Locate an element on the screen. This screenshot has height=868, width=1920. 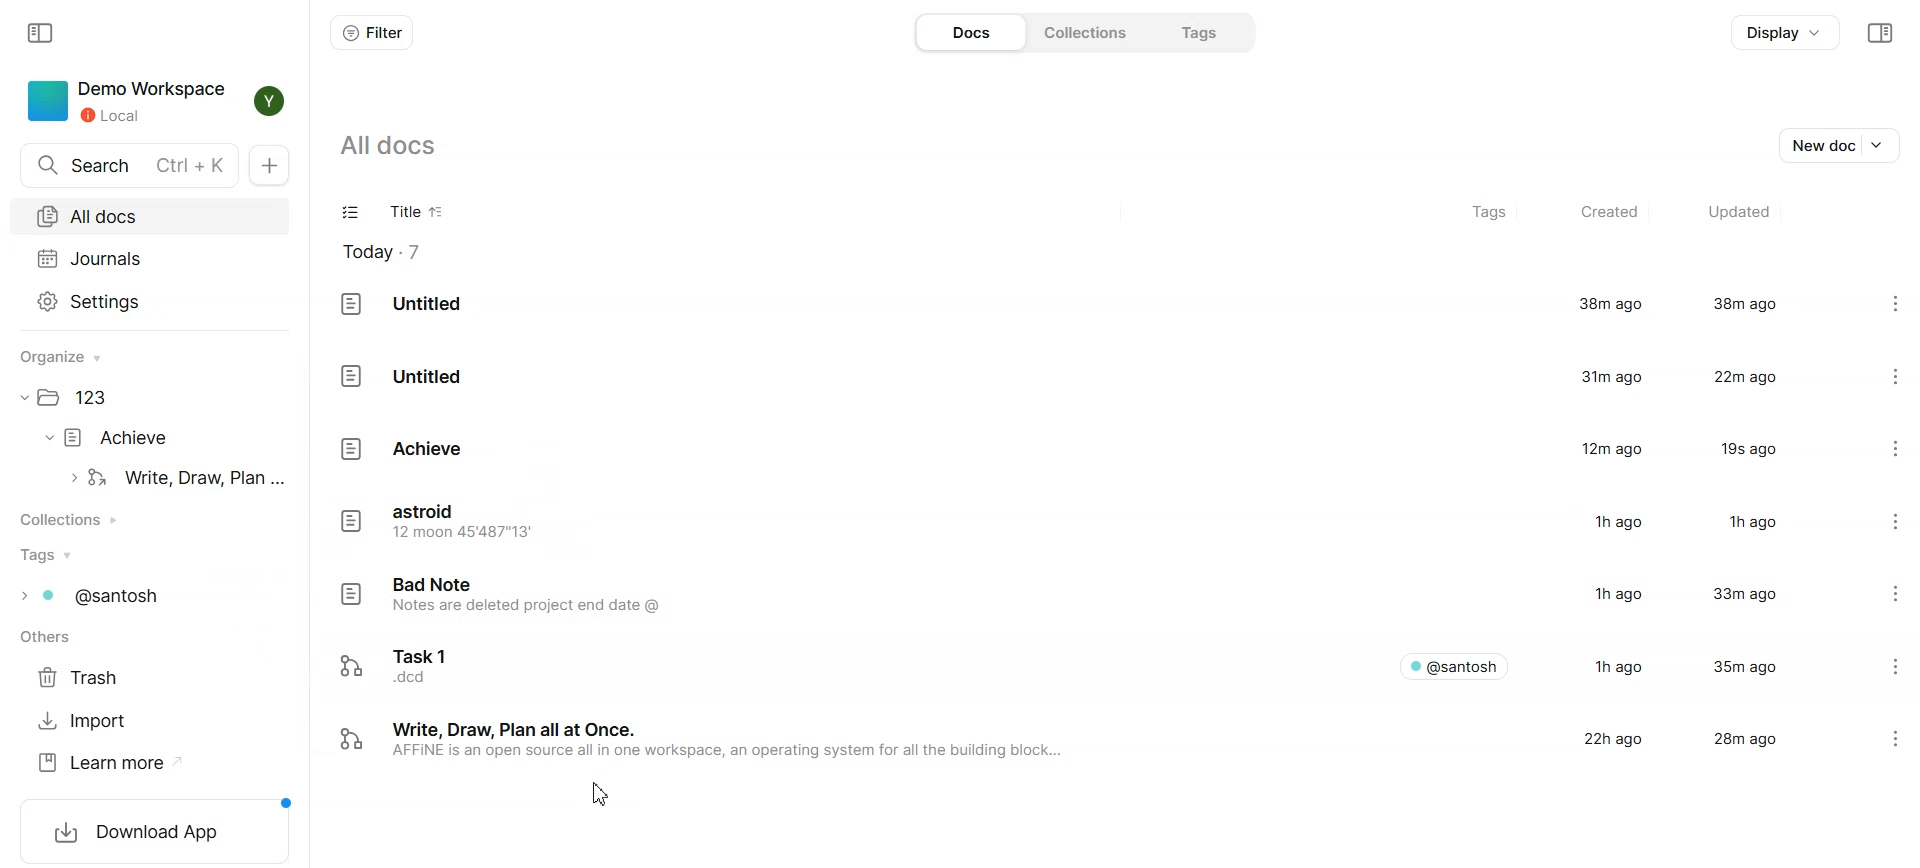
Collections is located at coordinates (1082, 31).